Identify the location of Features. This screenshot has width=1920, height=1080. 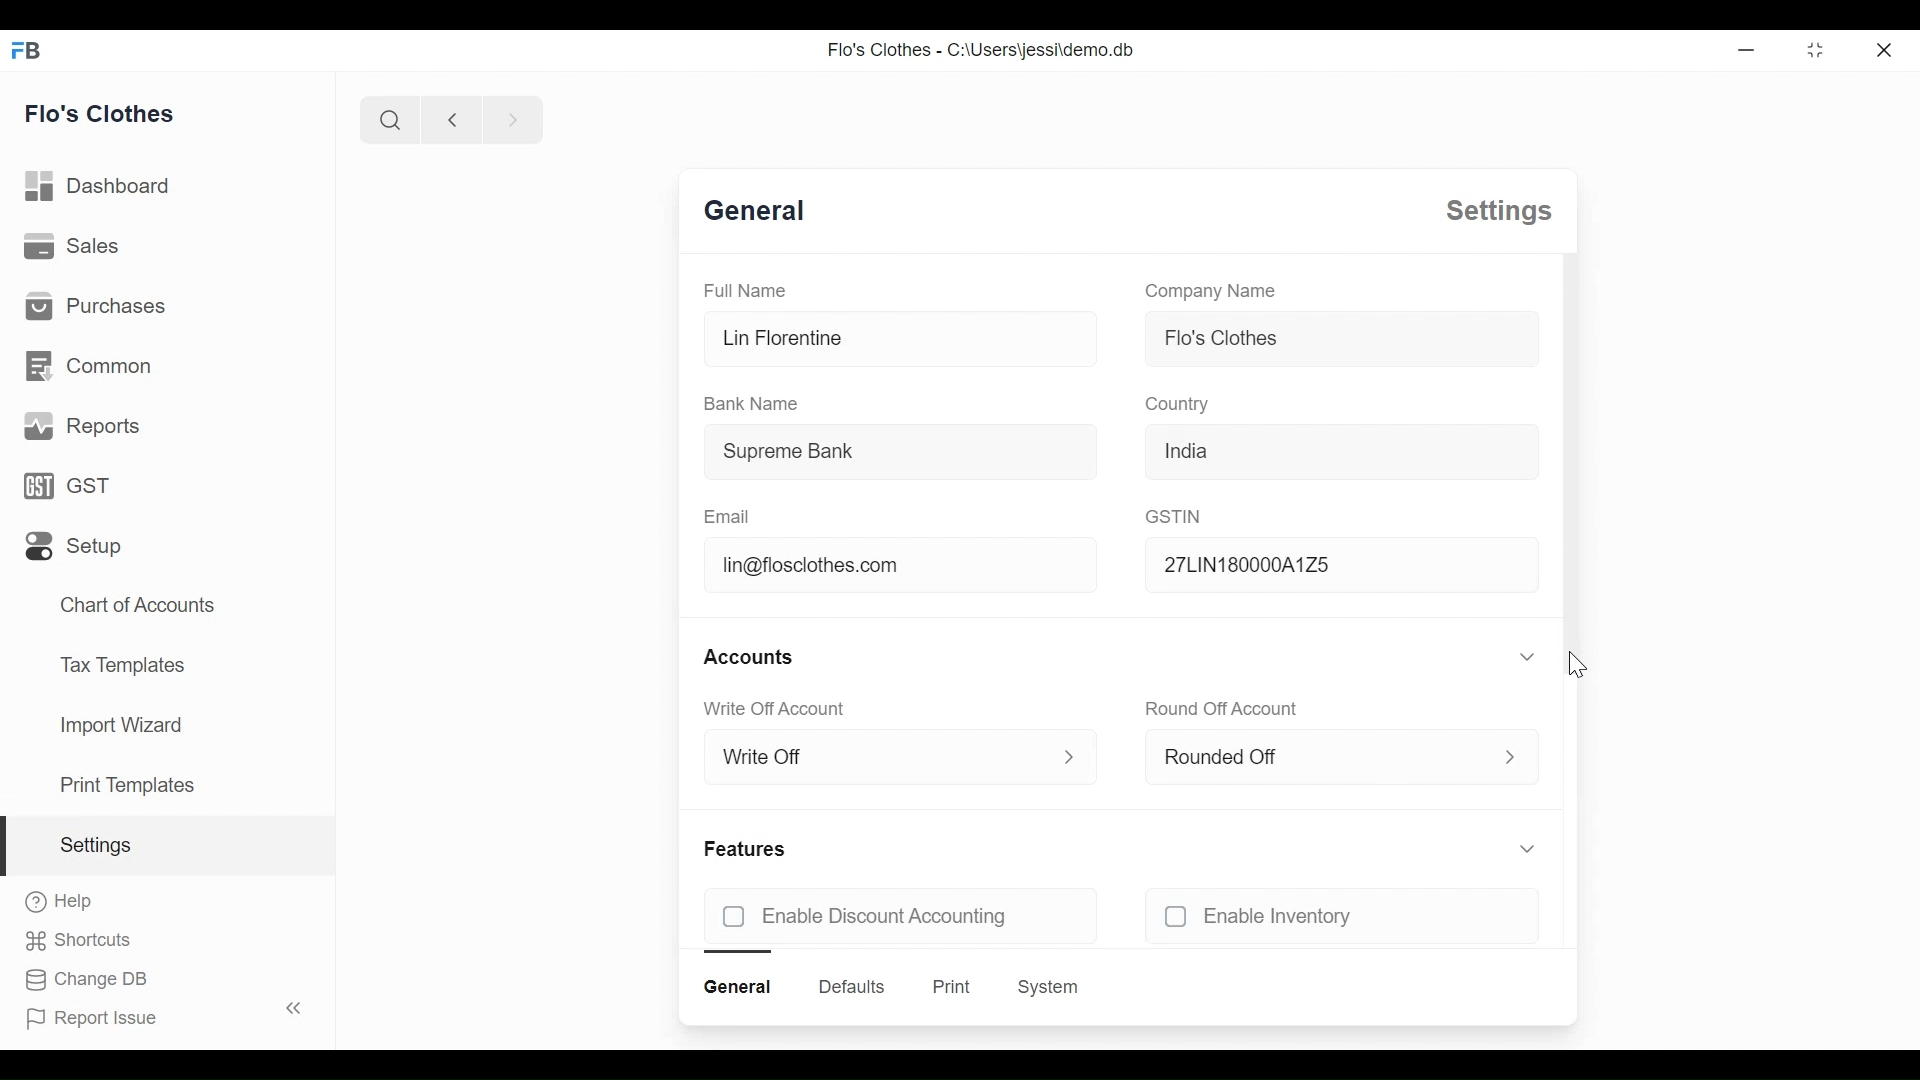
(746, 849).